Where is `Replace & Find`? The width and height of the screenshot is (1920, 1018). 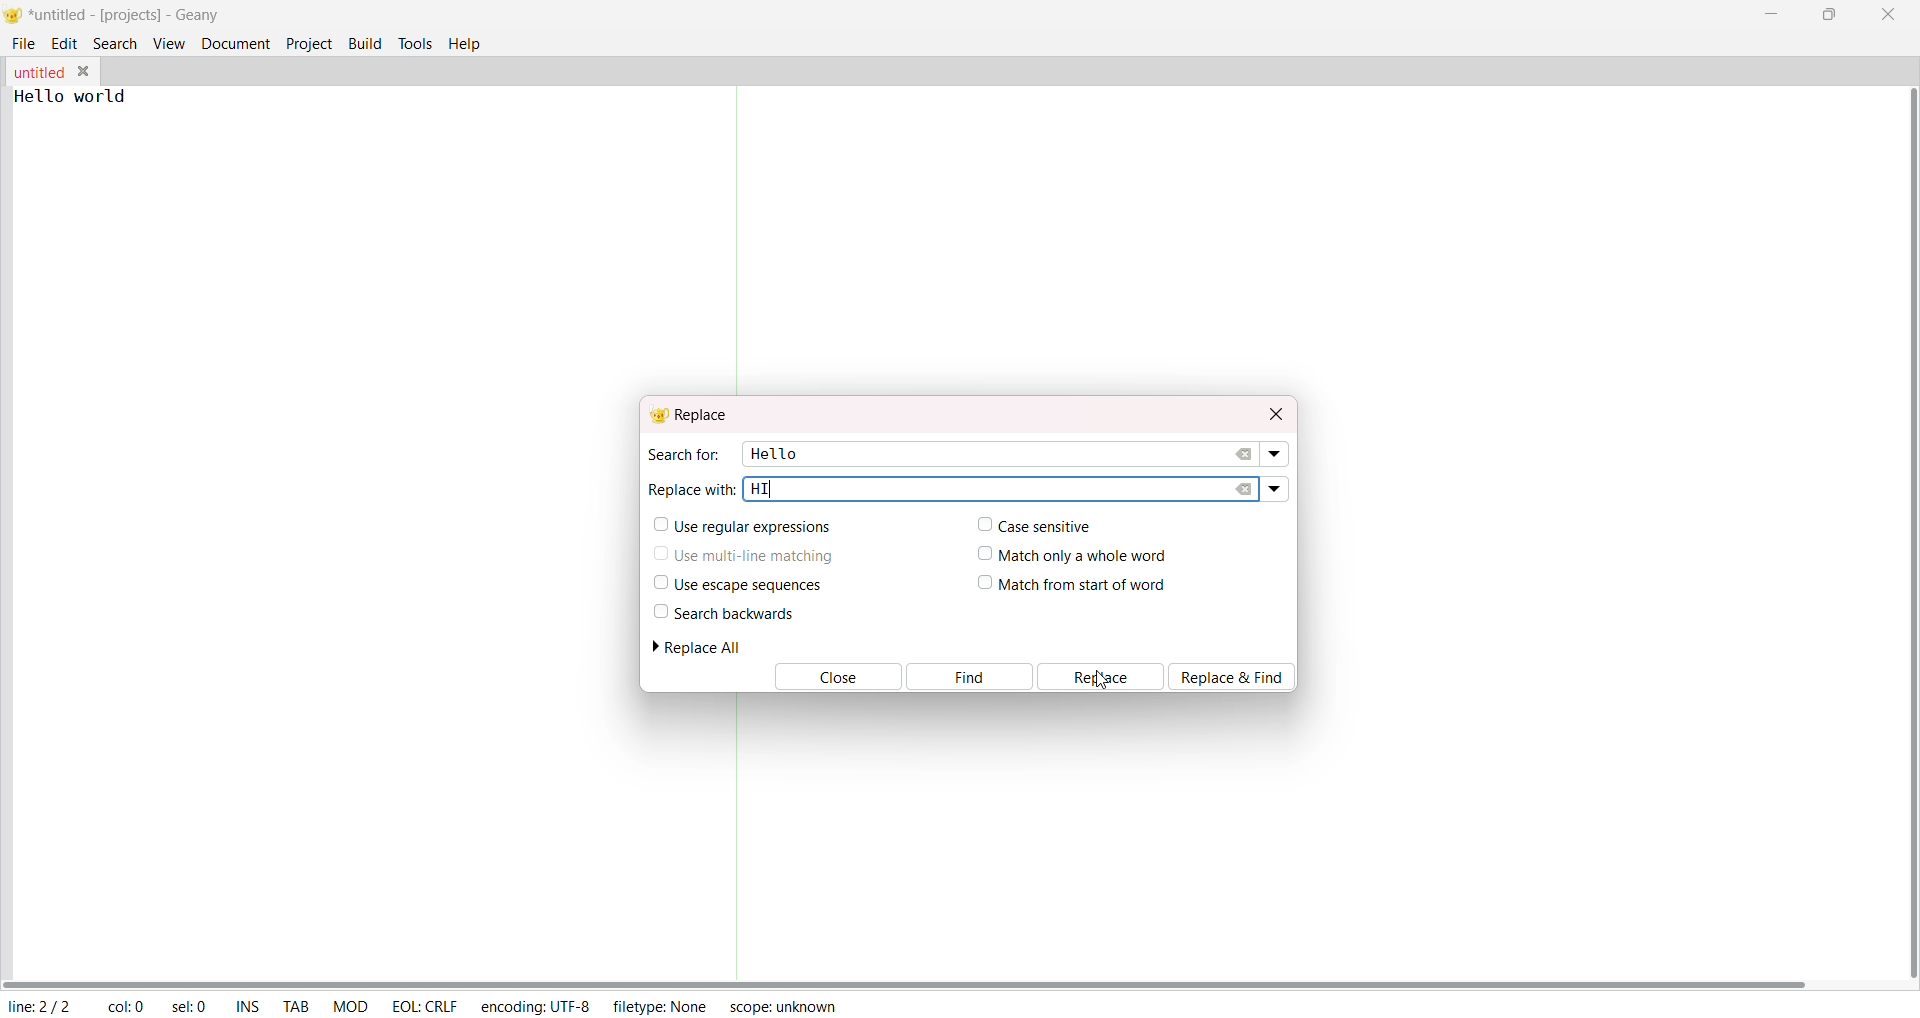 Replace & Find is located at coordinates (1238, 676).